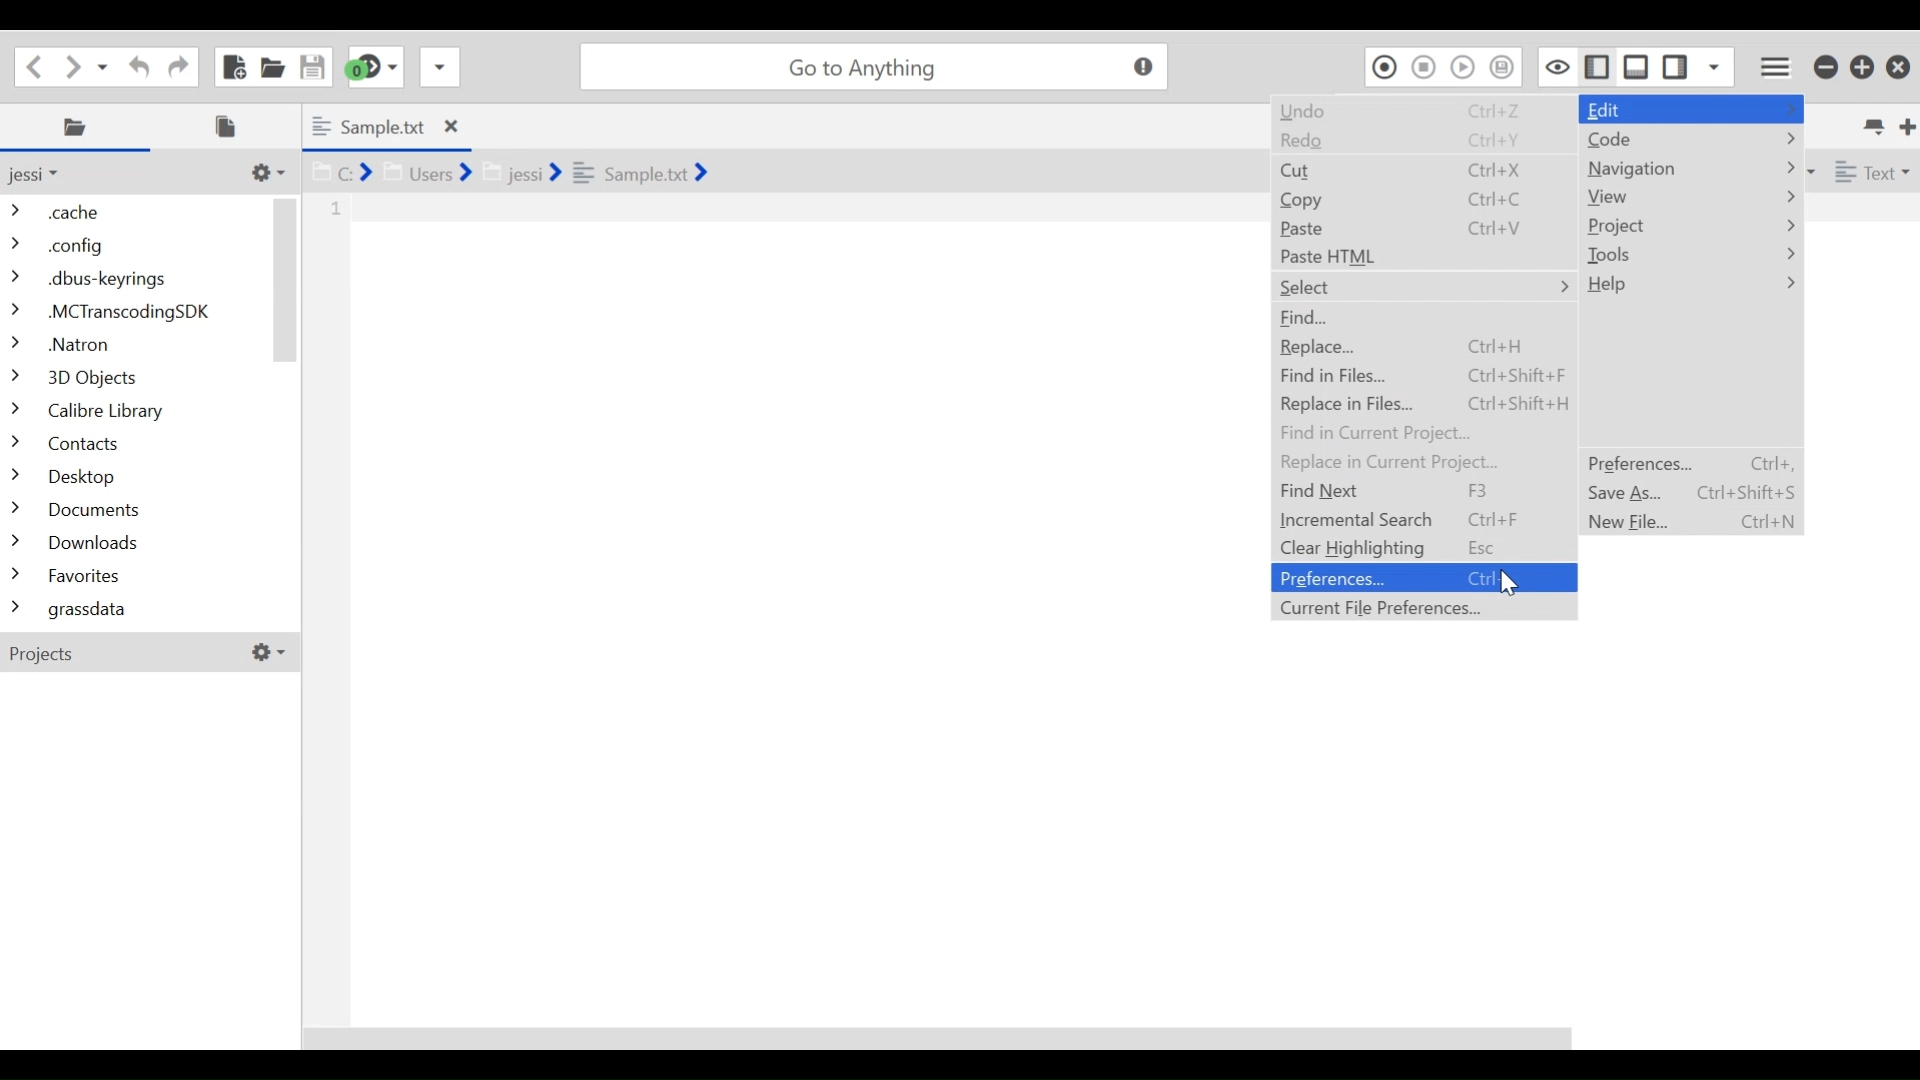 This screenshot has width=1920, height=1080. Describe the element at coordinates (1421, 170) in the screenshot. I see `Cut` at that location.